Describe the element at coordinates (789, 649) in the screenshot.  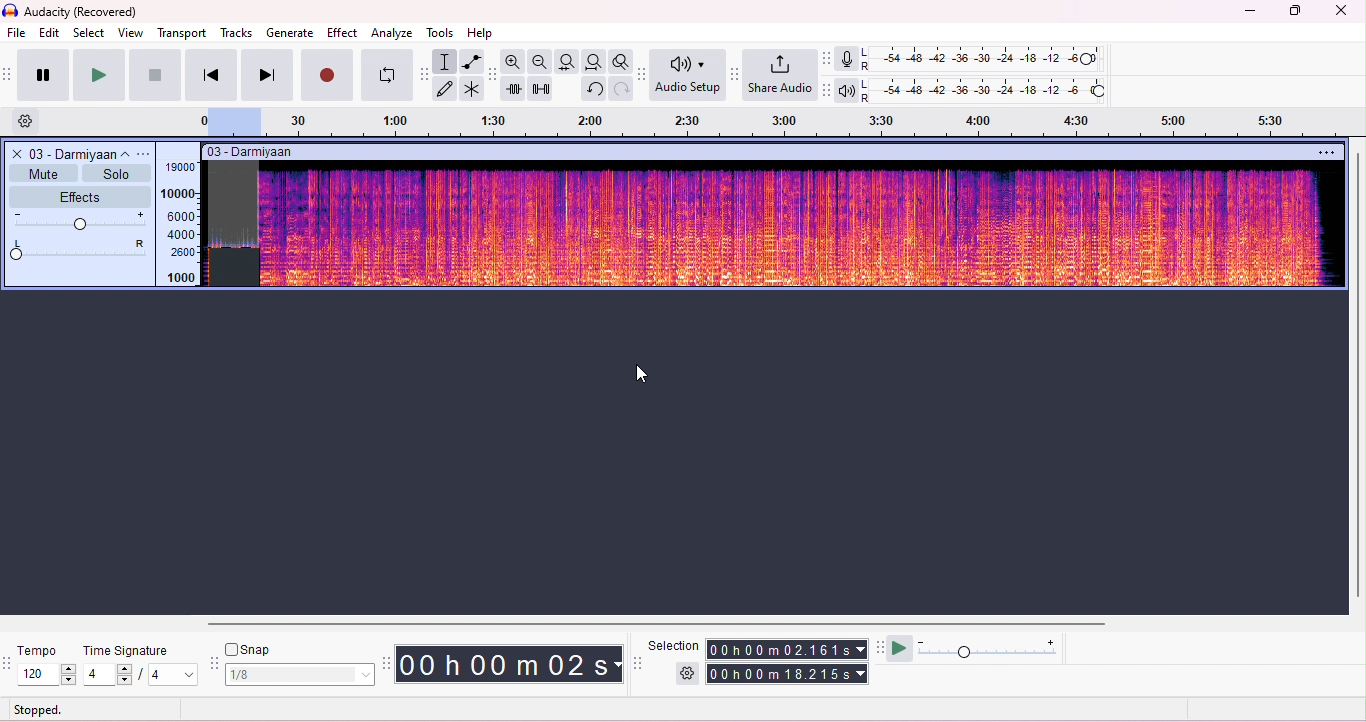
I see `selection time` at that location.